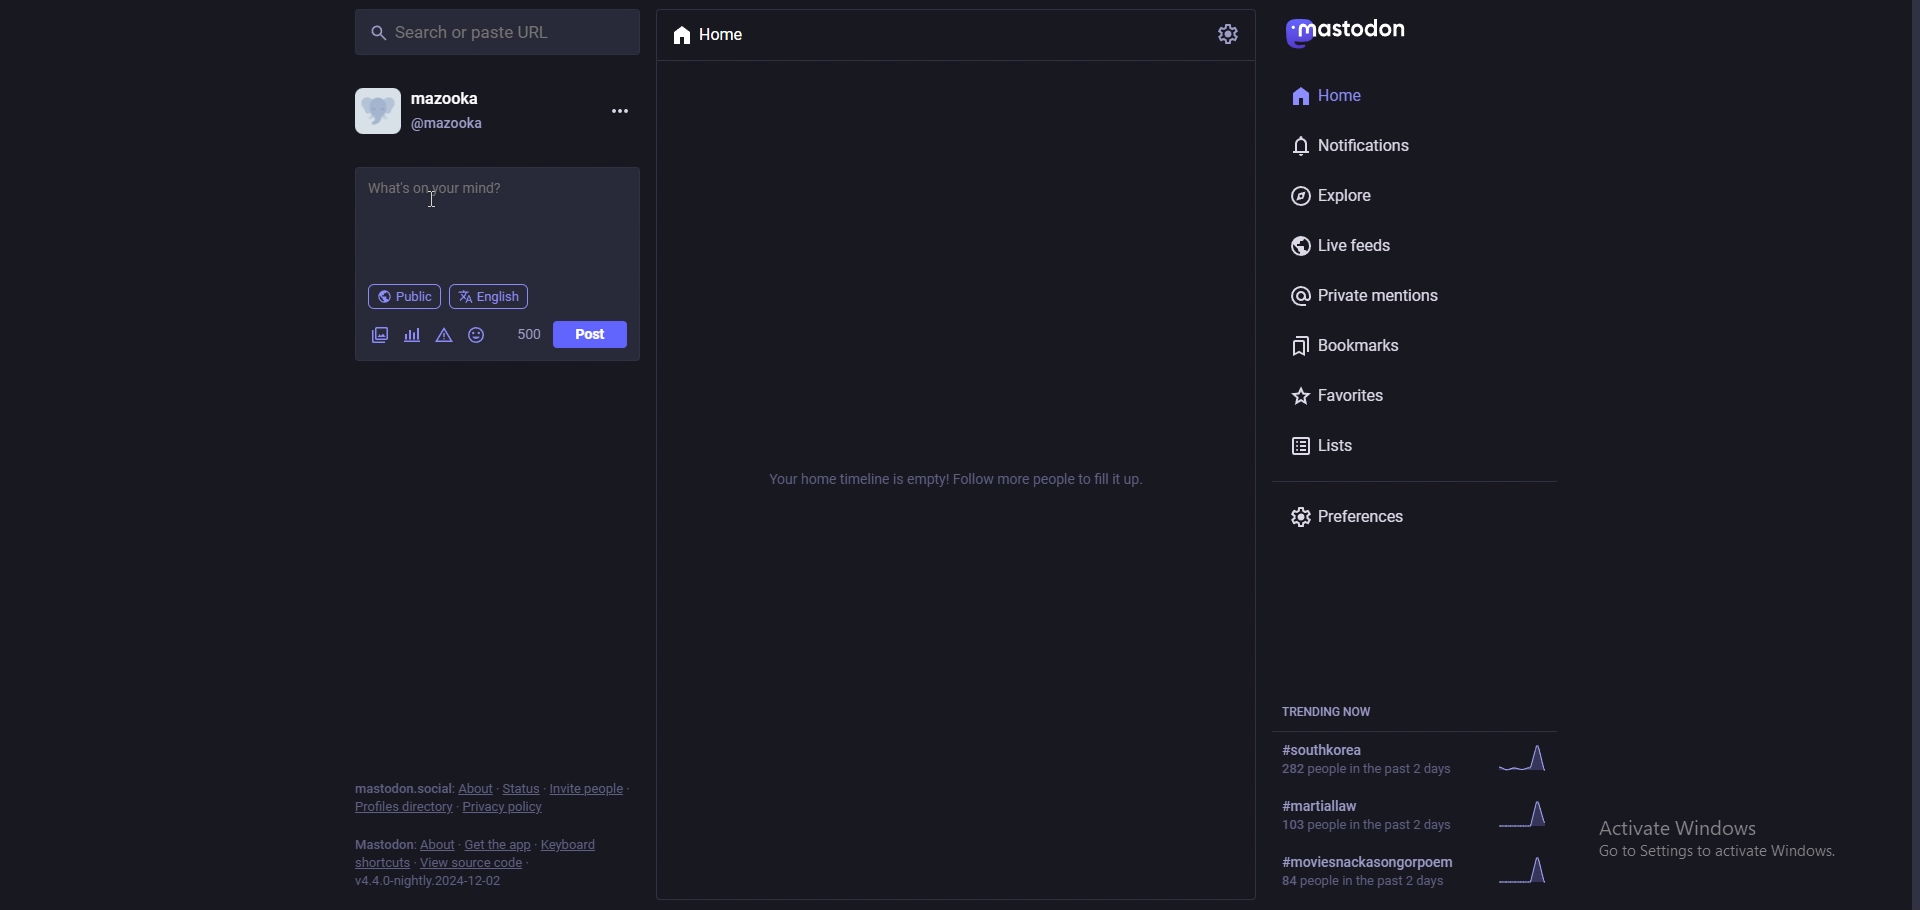 Image resolution: width=1920 pixels, height=910 pixels. I want to click on audience, so click(405, 296).